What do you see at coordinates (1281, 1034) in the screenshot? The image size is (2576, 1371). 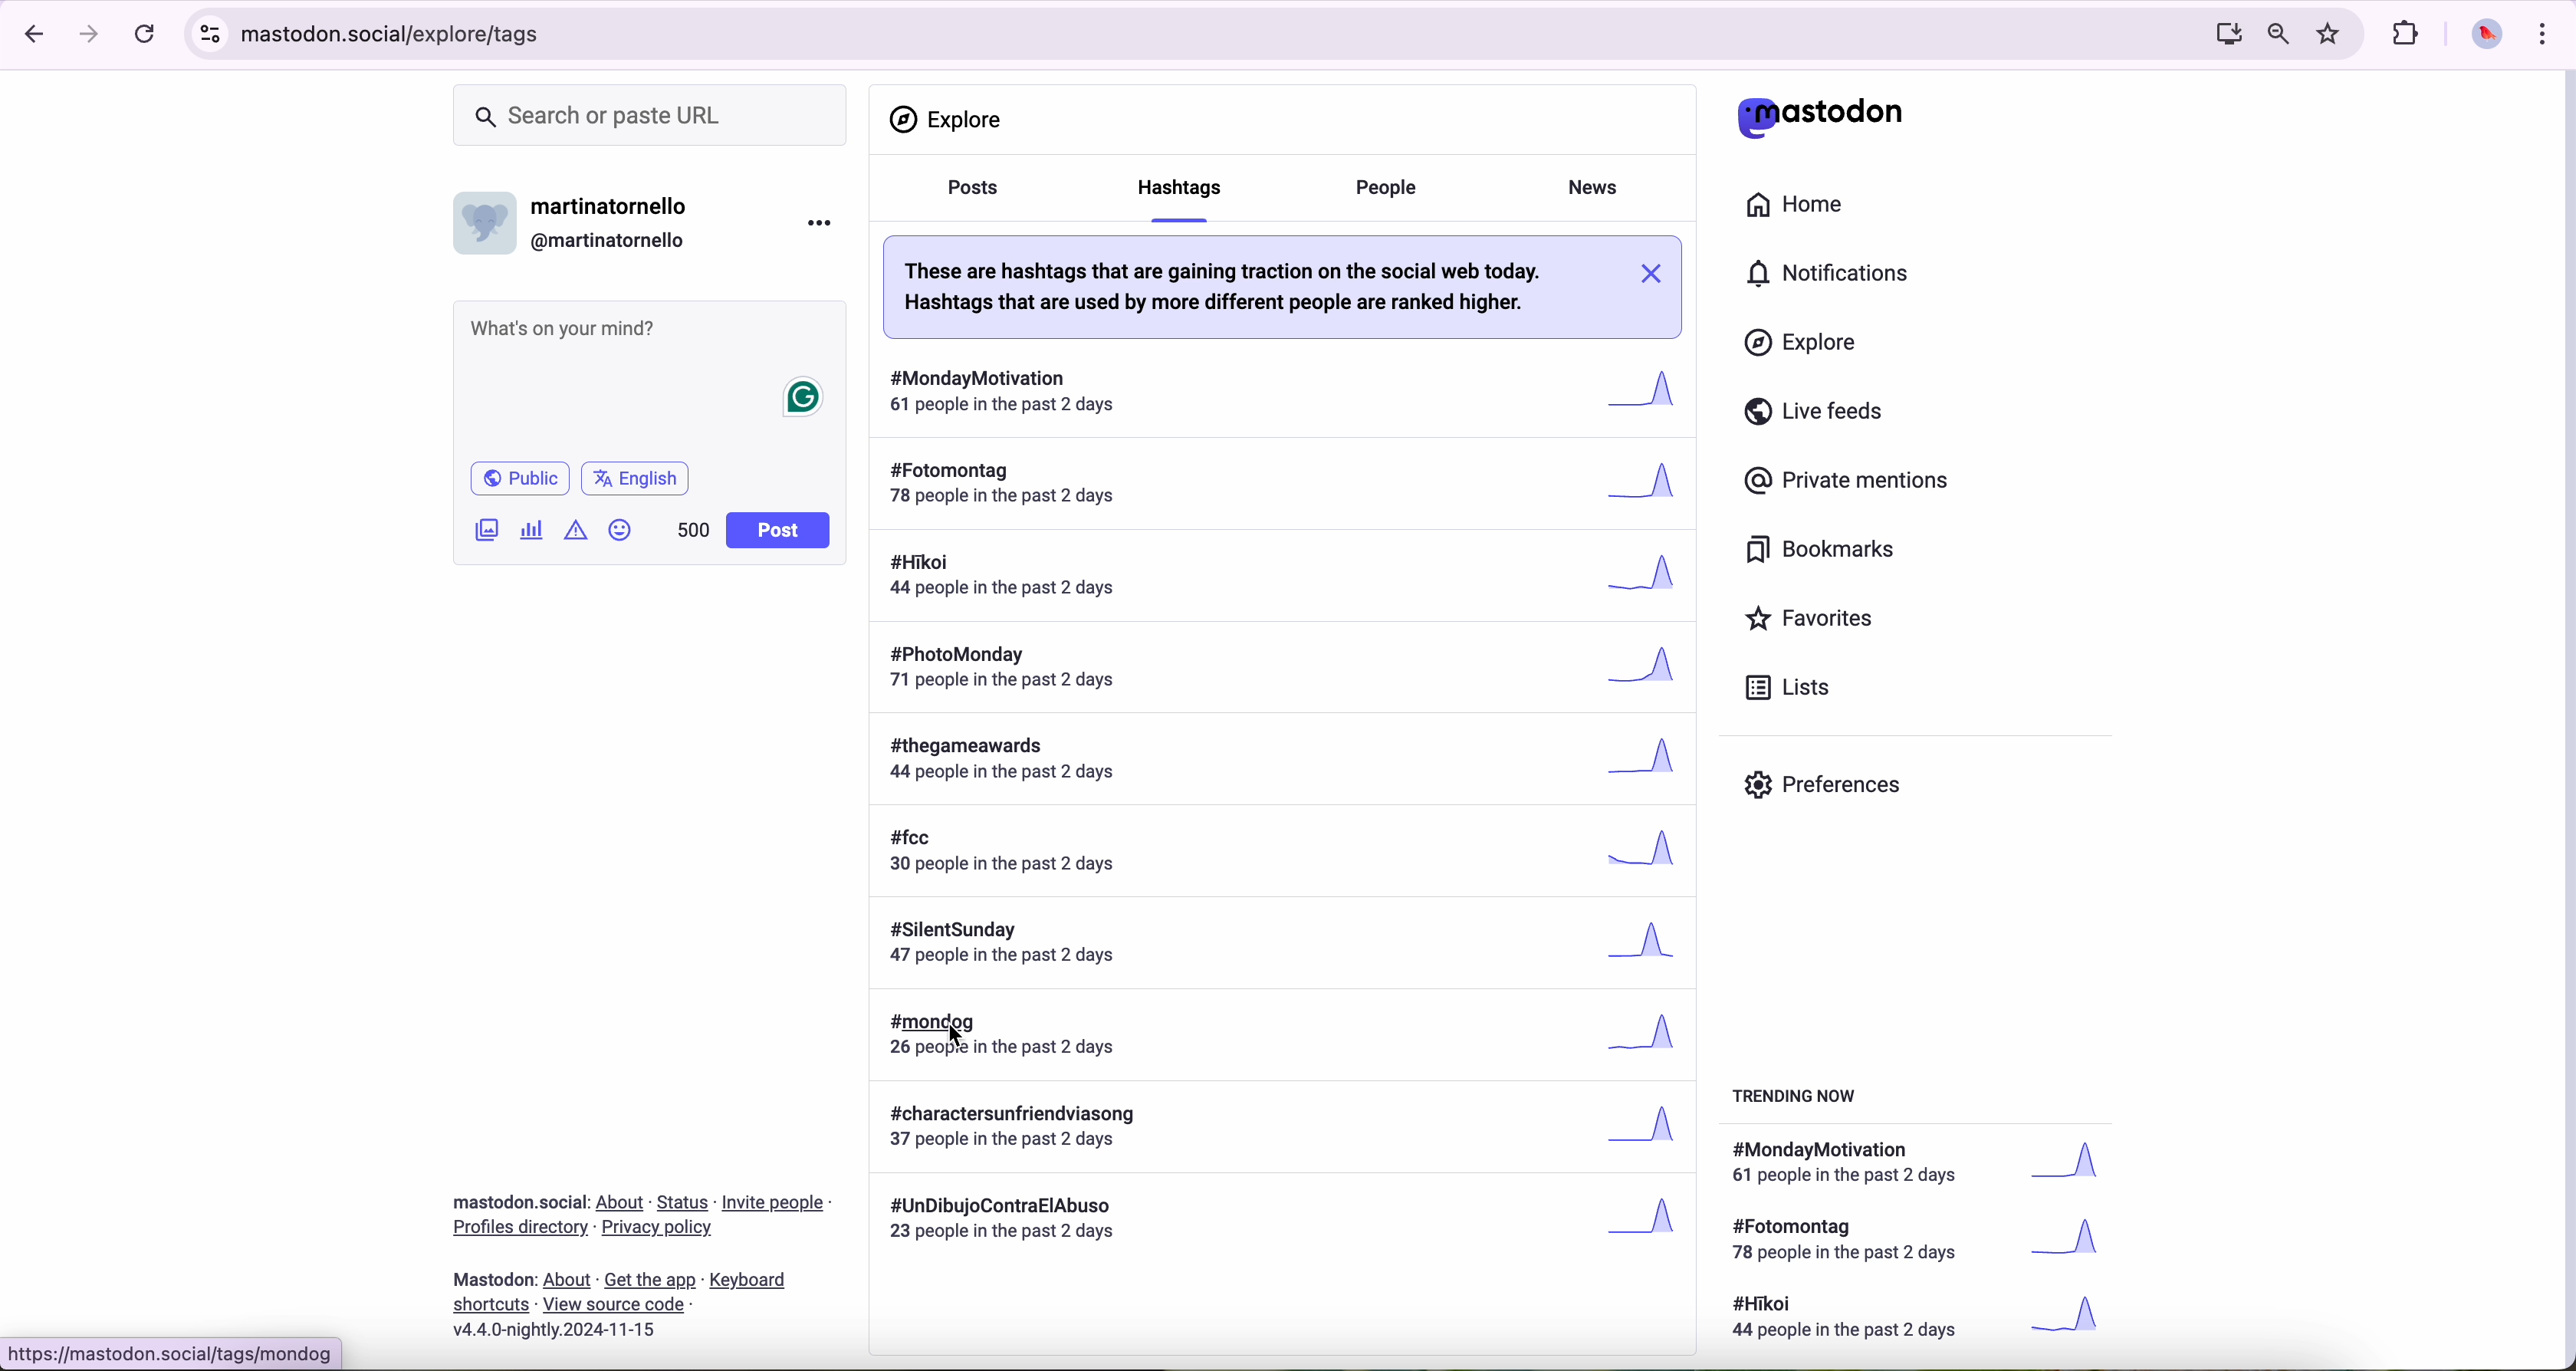 I see `click on #mondog` at bounding box center [1281, 1034].